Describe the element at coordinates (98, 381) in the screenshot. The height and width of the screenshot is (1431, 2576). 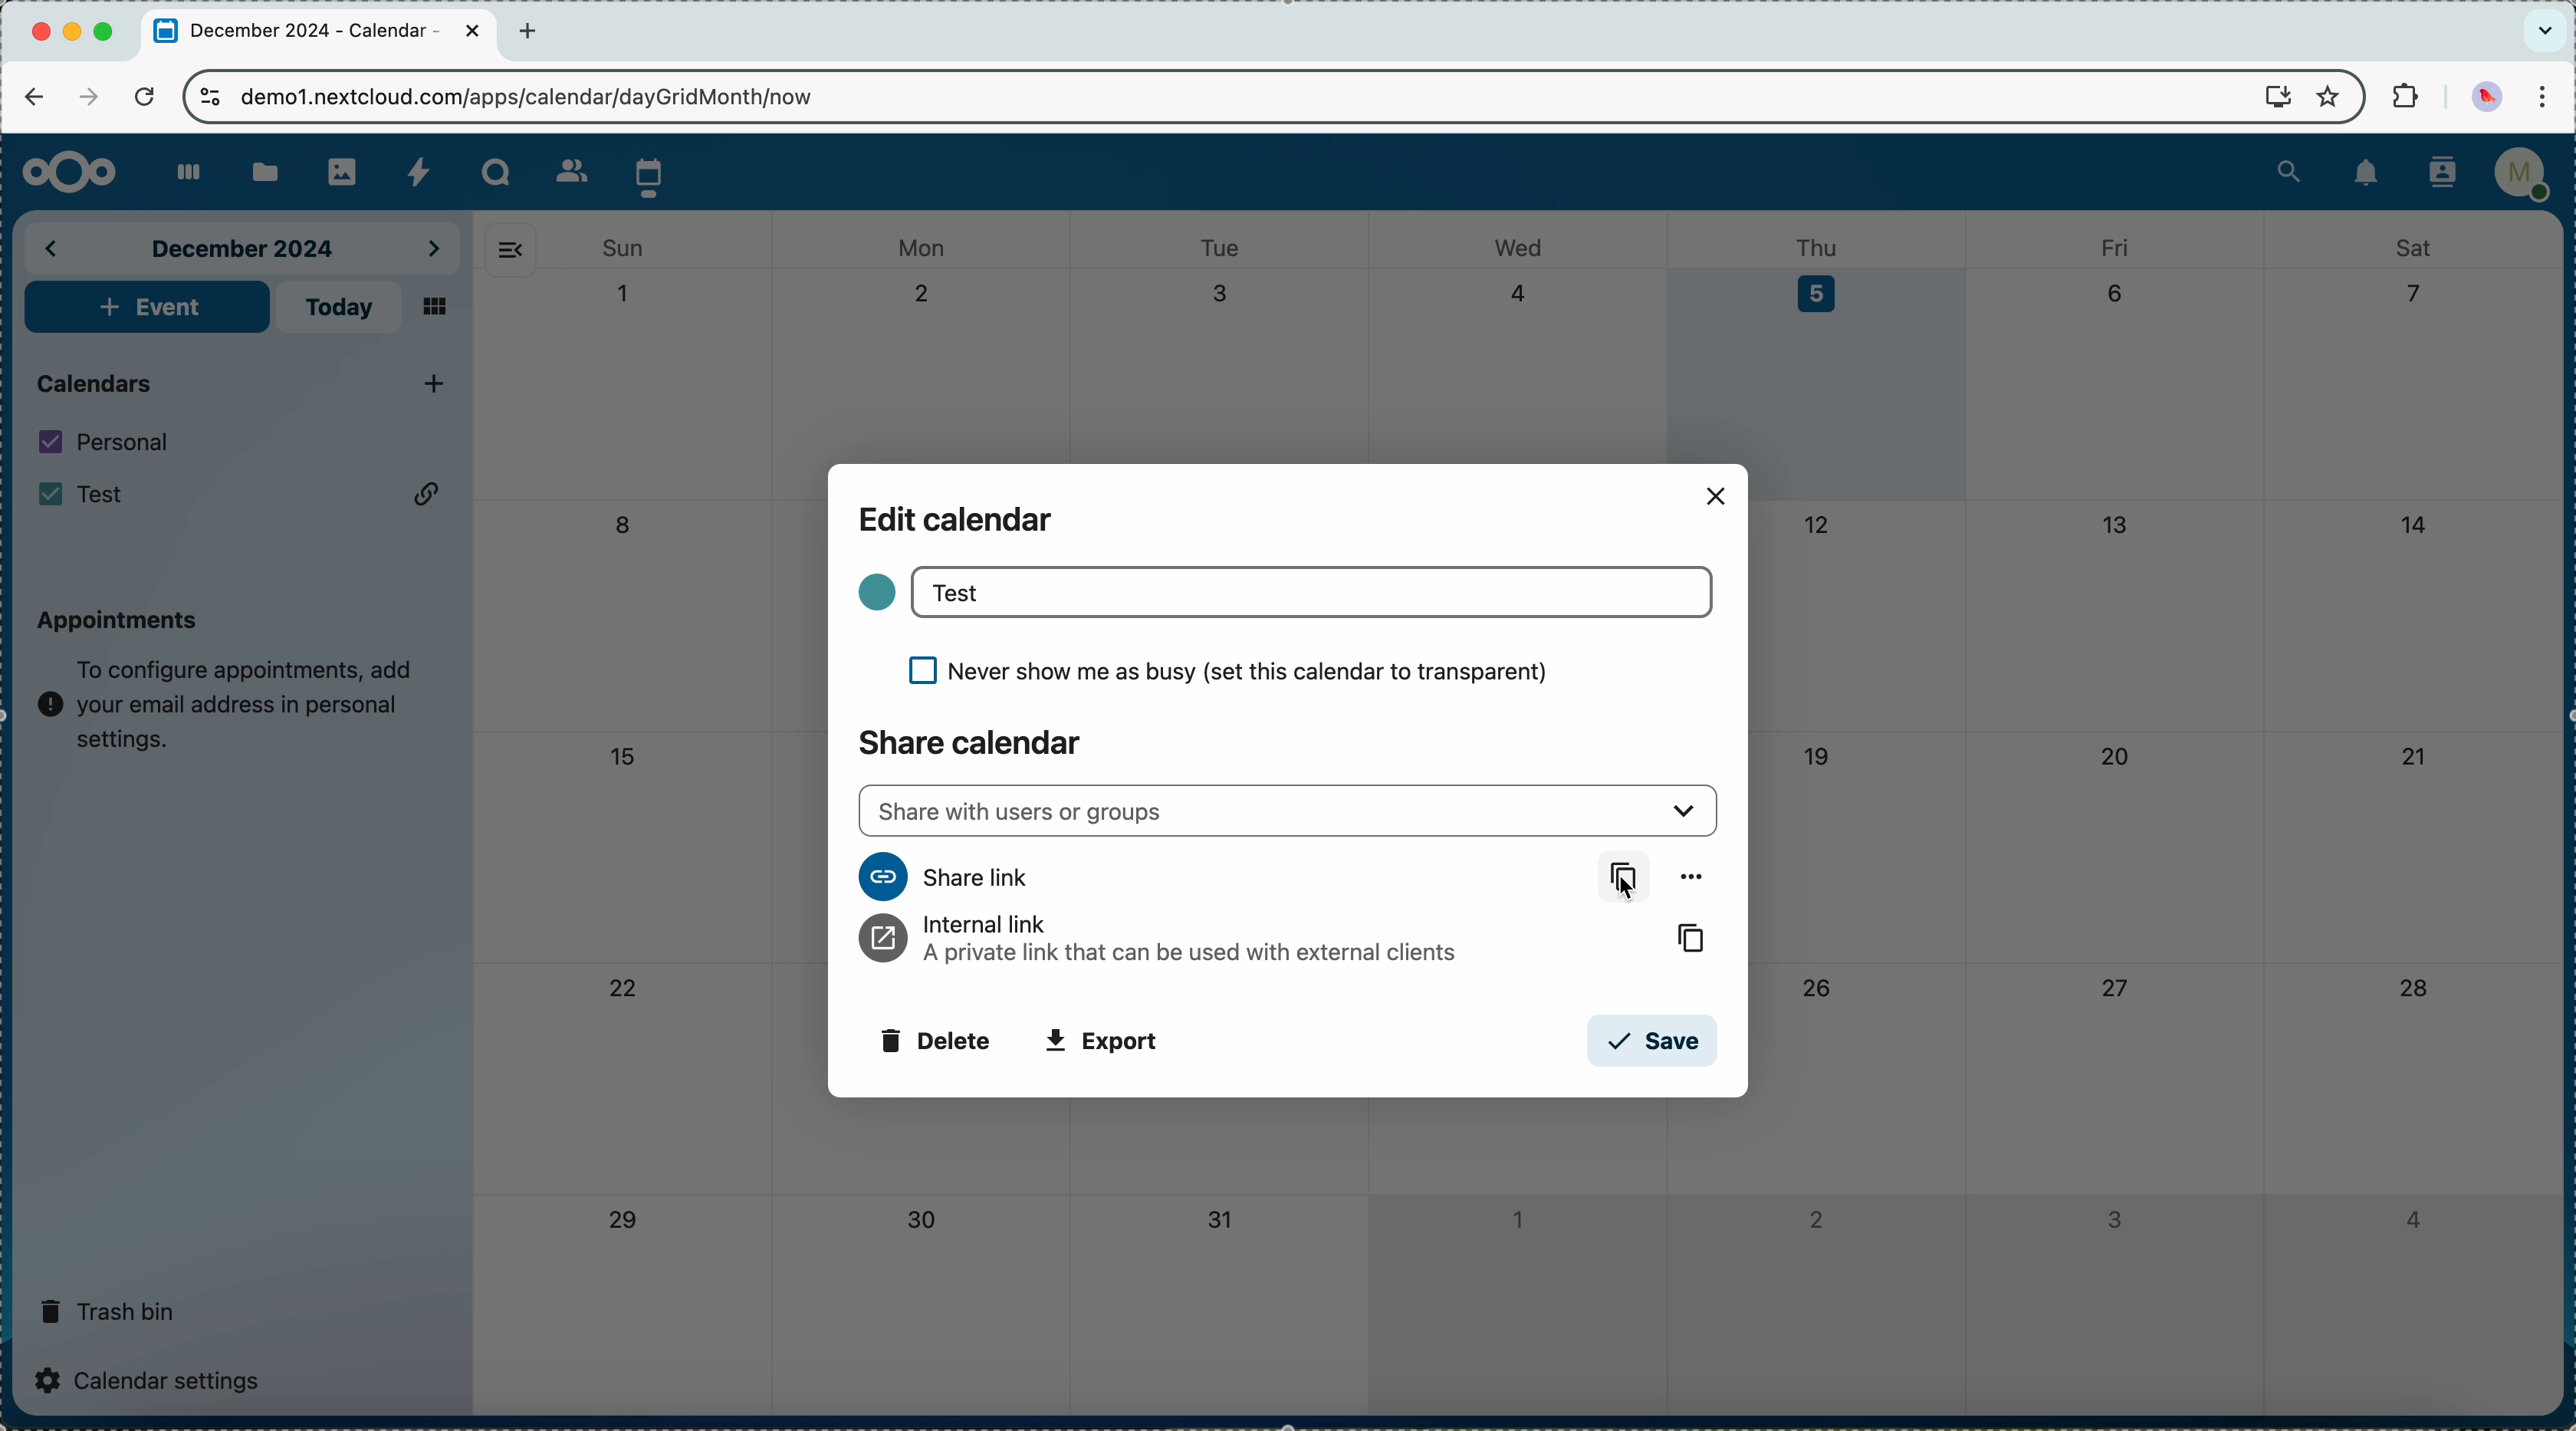
I see `calendars` at that location.